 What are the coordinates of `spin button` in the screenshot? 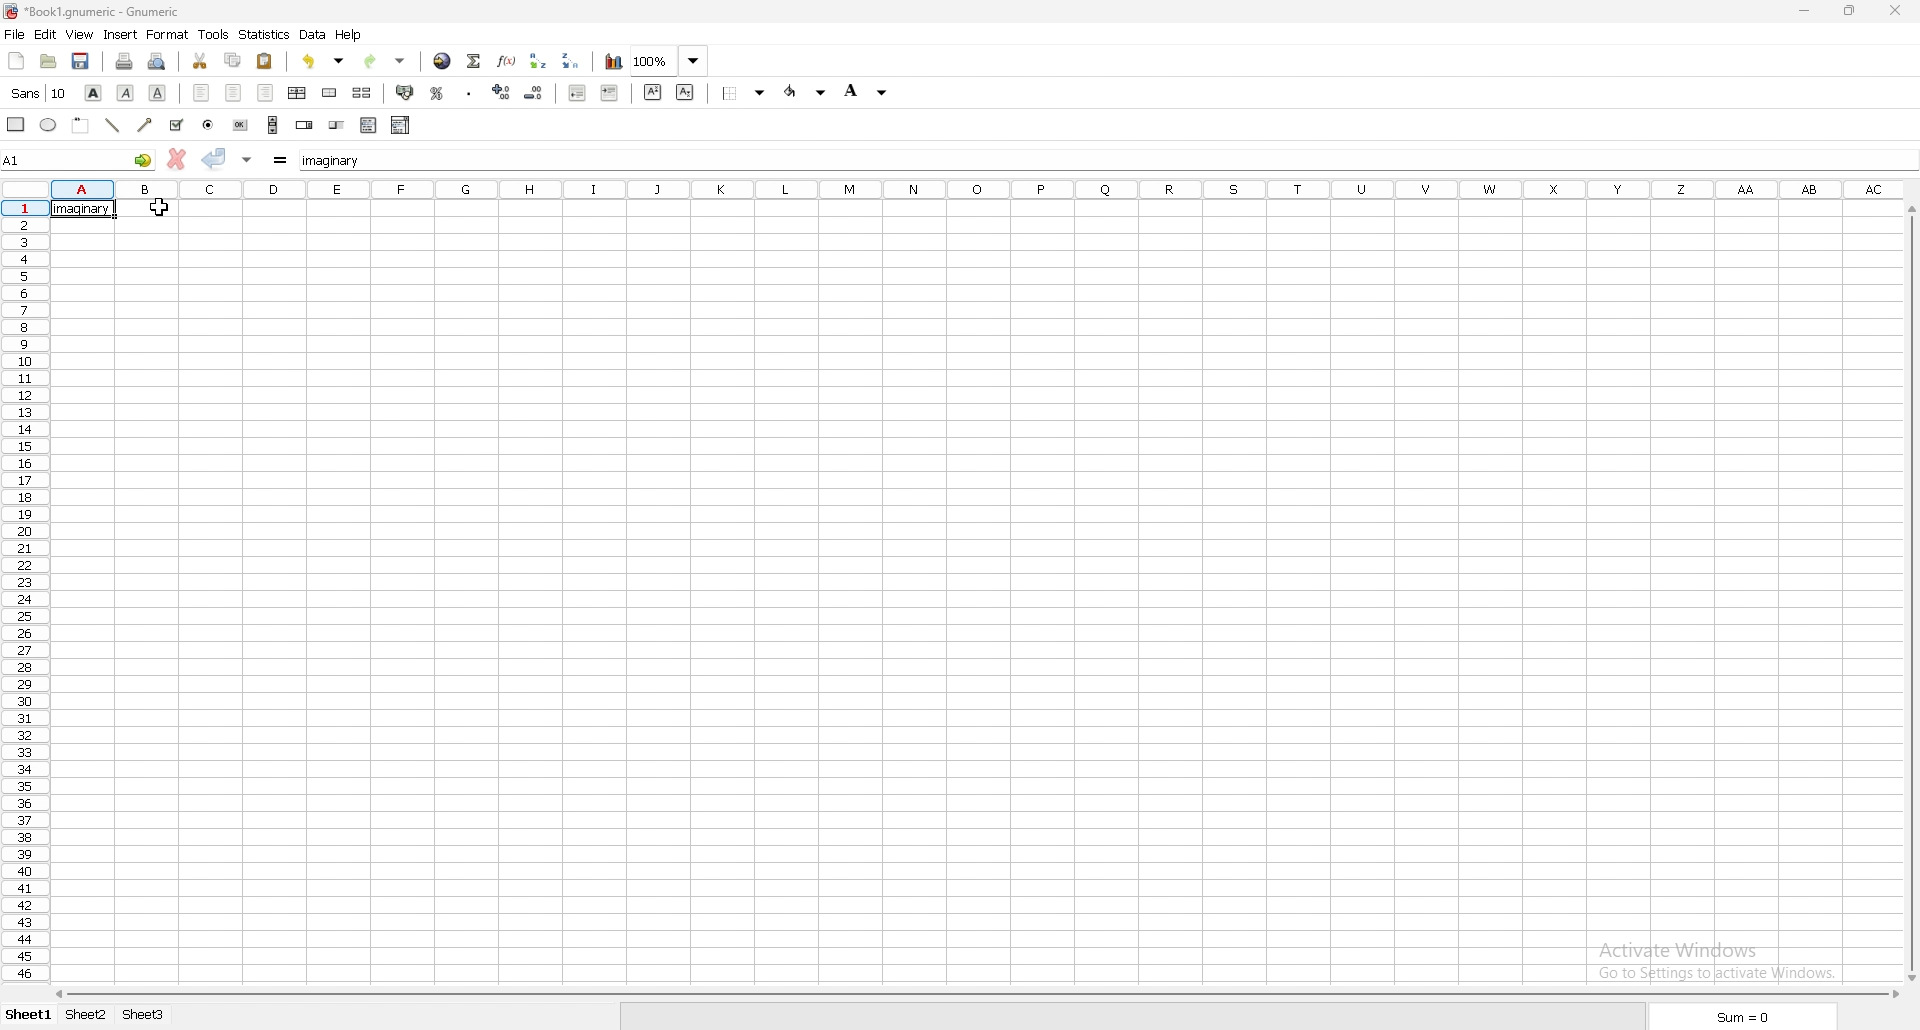 It's located at (304, 125).